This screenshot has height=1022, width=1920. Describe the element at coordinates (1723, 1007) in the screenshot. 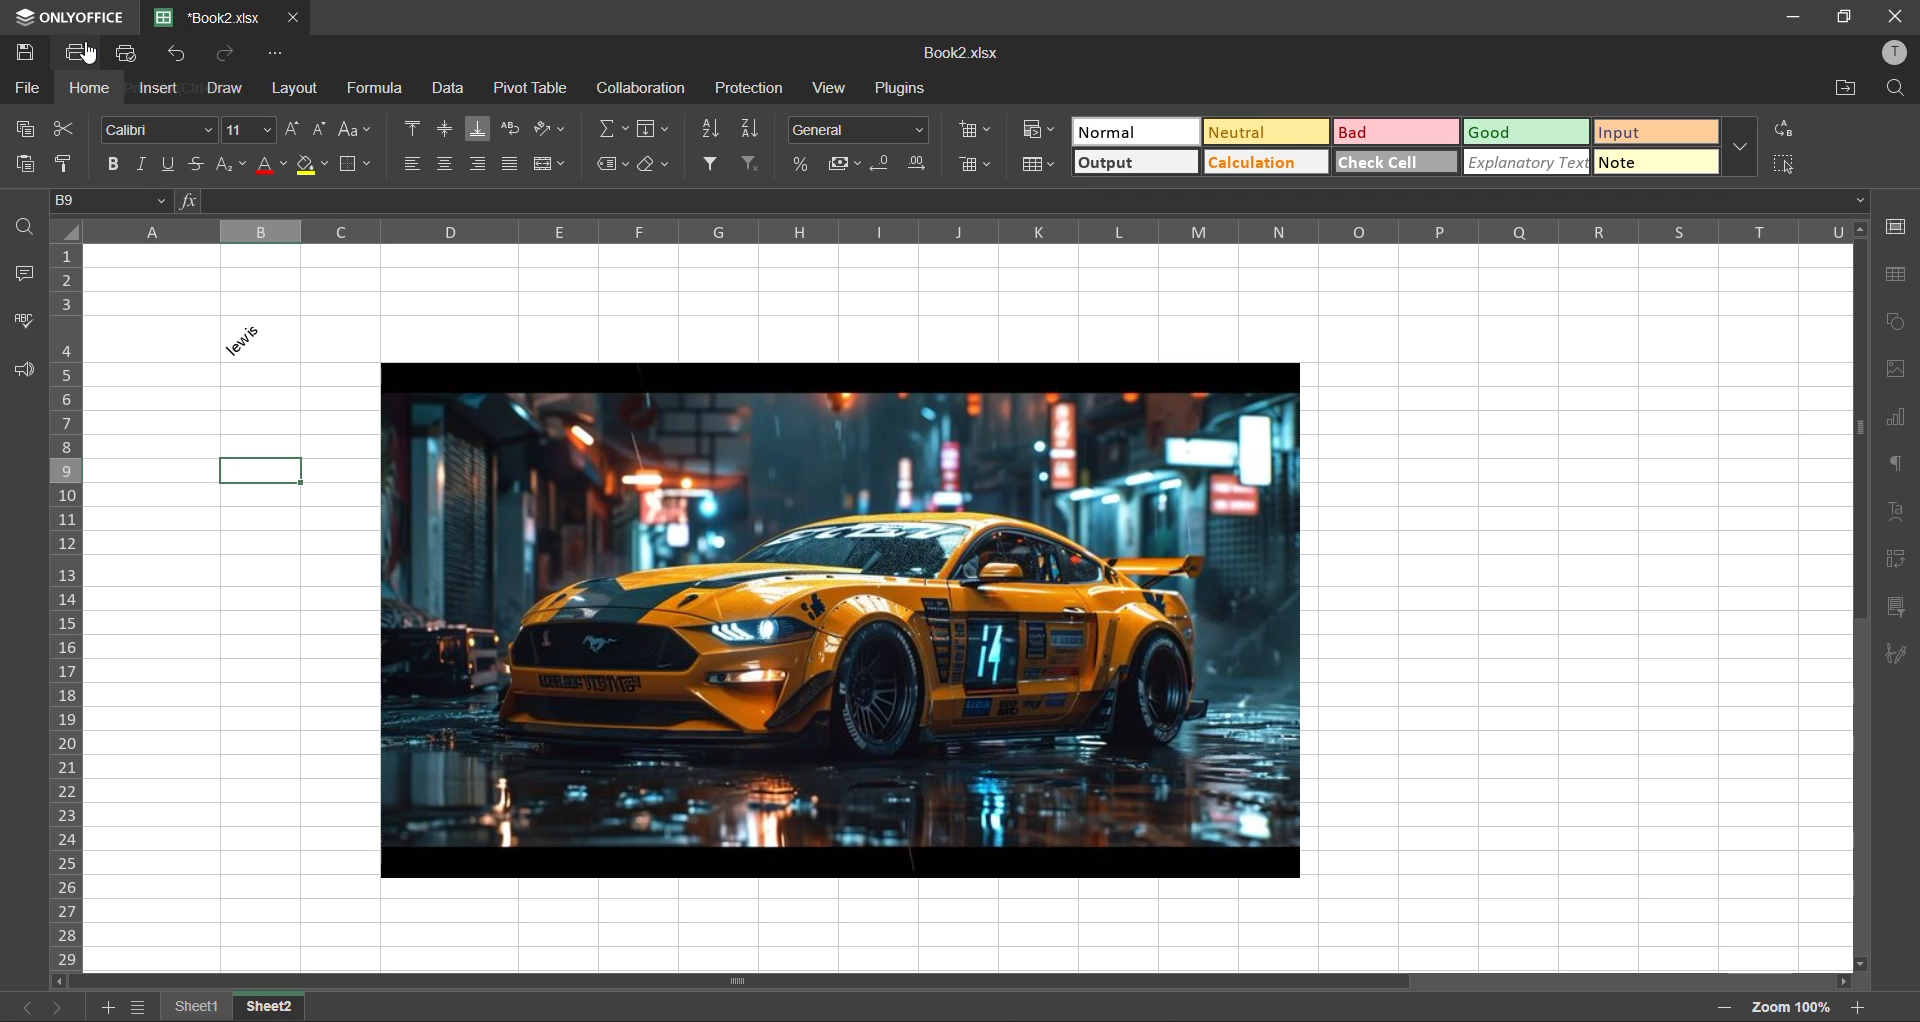

I see `zoom out` at that location.